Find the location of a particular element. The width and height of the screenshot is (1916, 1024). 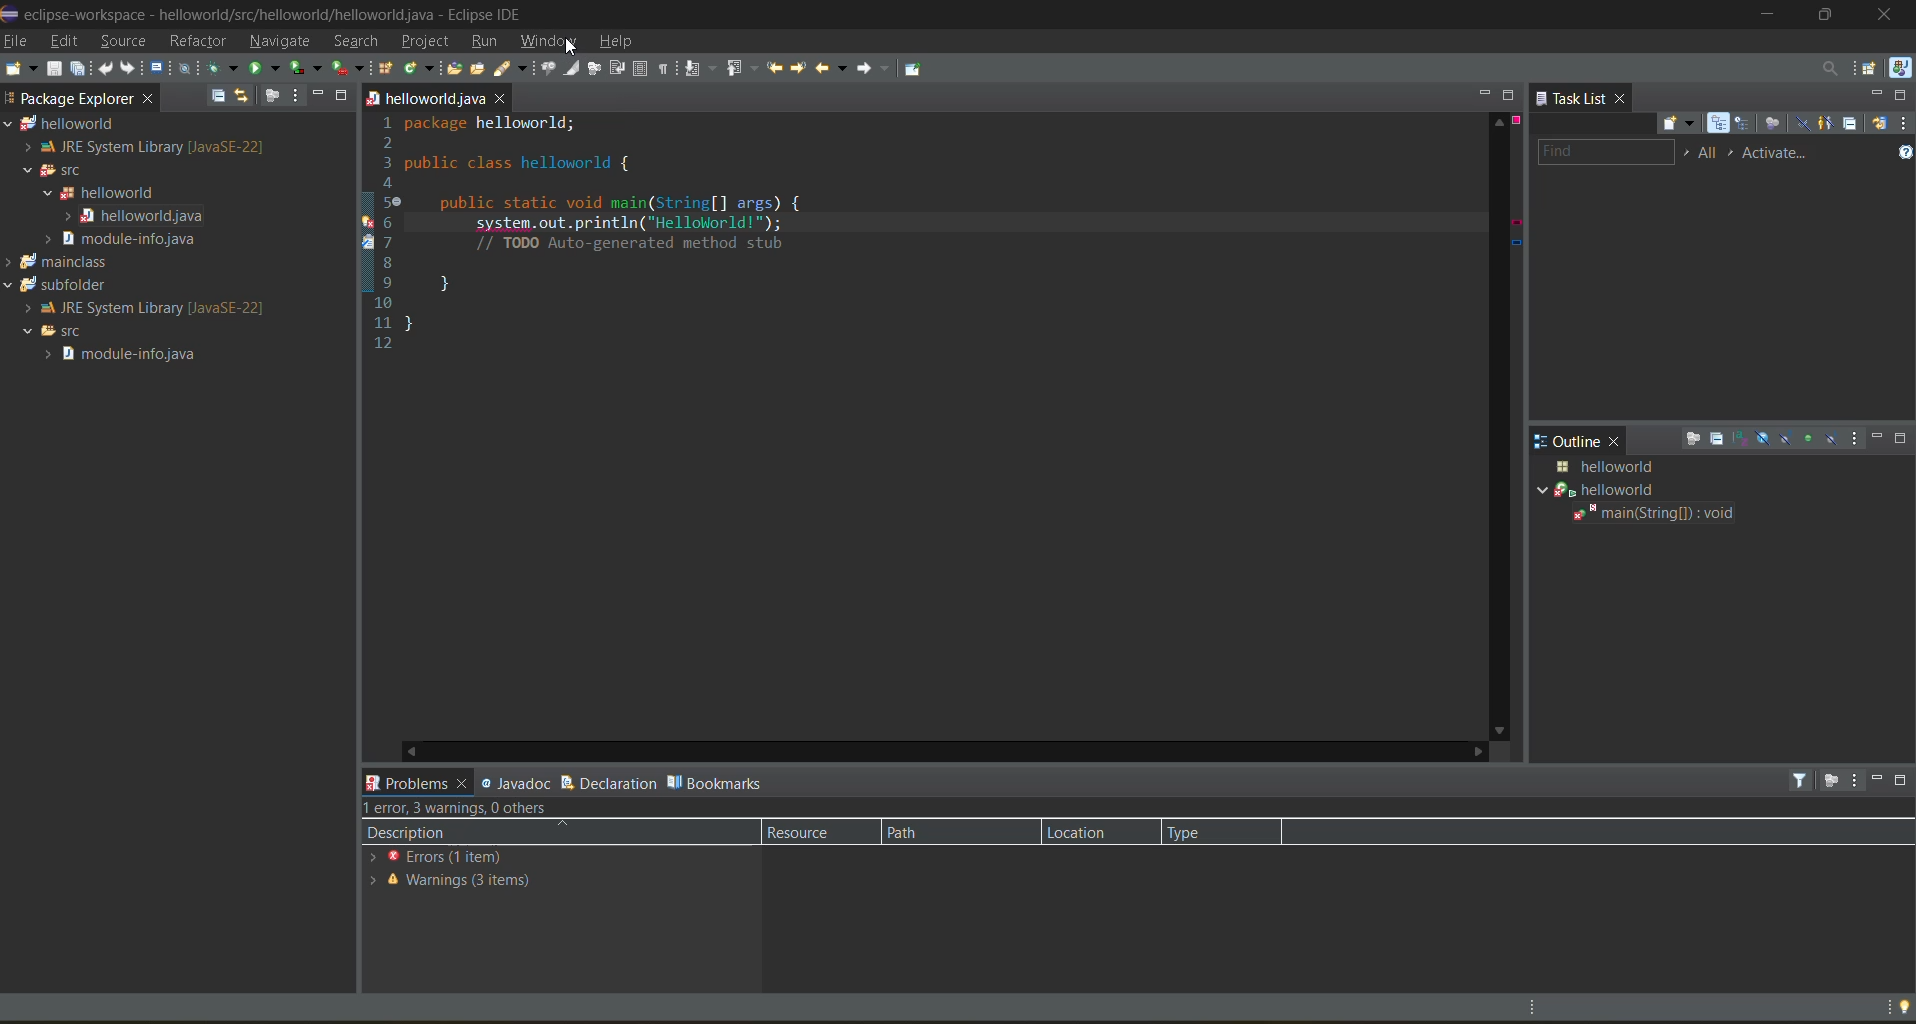

maximize is located at coordinates (342, 96).